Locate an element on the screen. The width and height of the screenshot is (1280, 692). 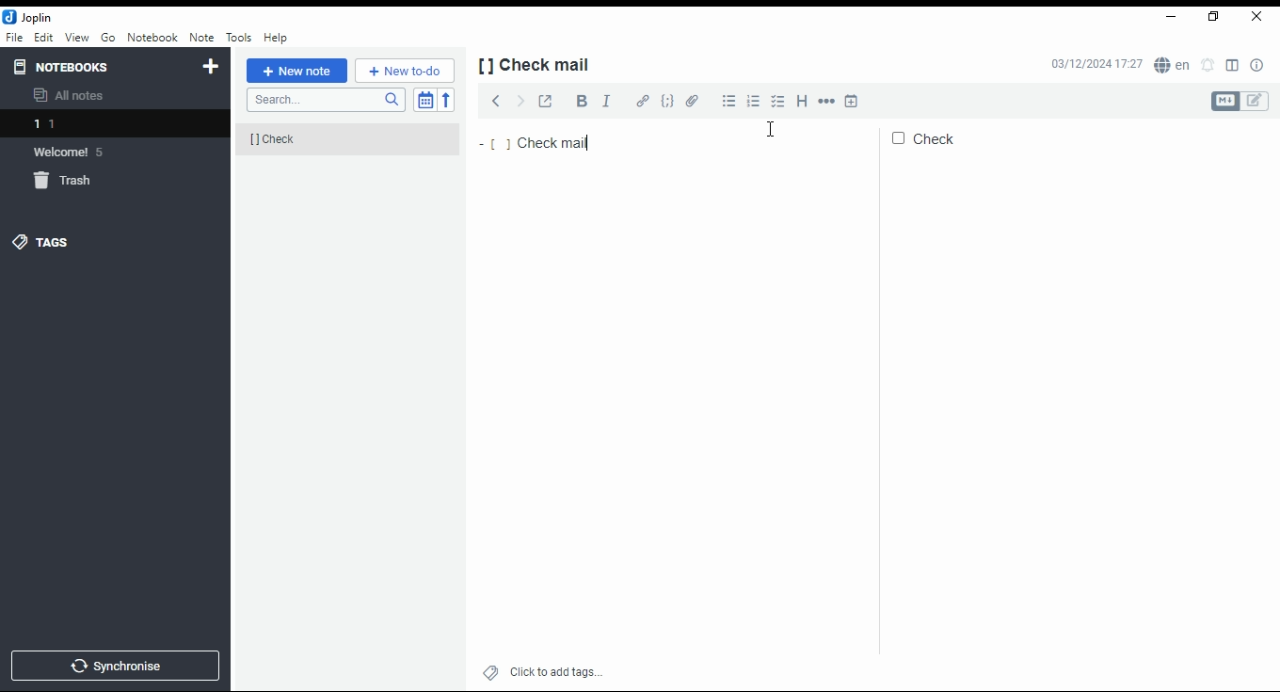
horizontal rule is located at coordinates (827, 101).